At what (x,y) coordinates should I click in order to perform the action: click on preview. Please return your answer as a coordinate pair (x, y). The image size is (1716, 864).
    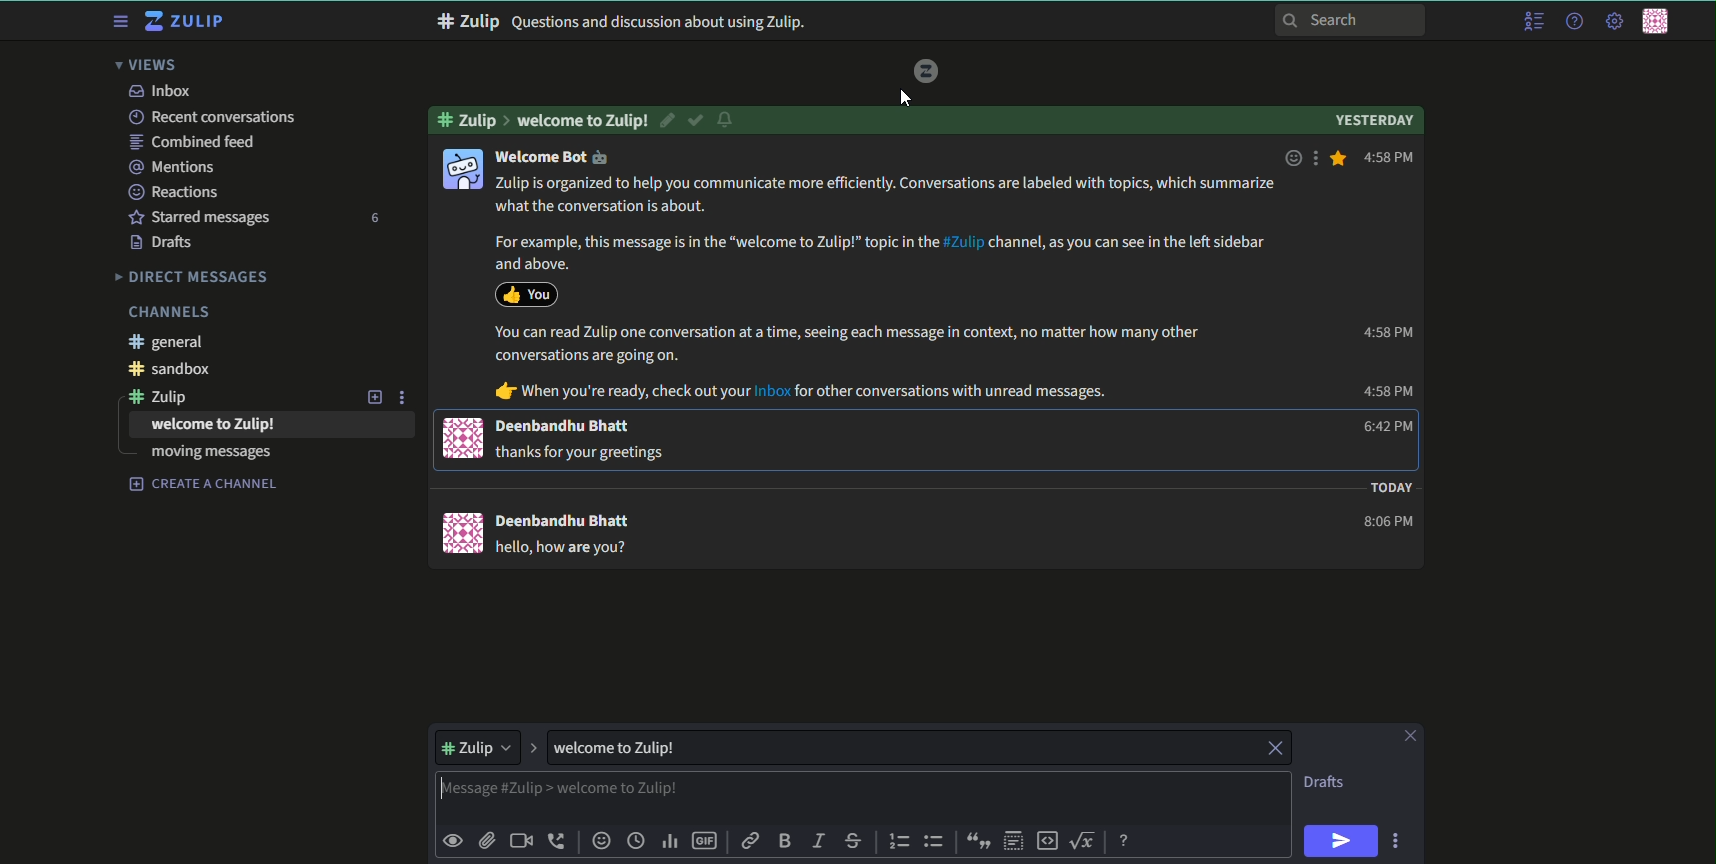
    Looking at the image, I should click on (454, 839).